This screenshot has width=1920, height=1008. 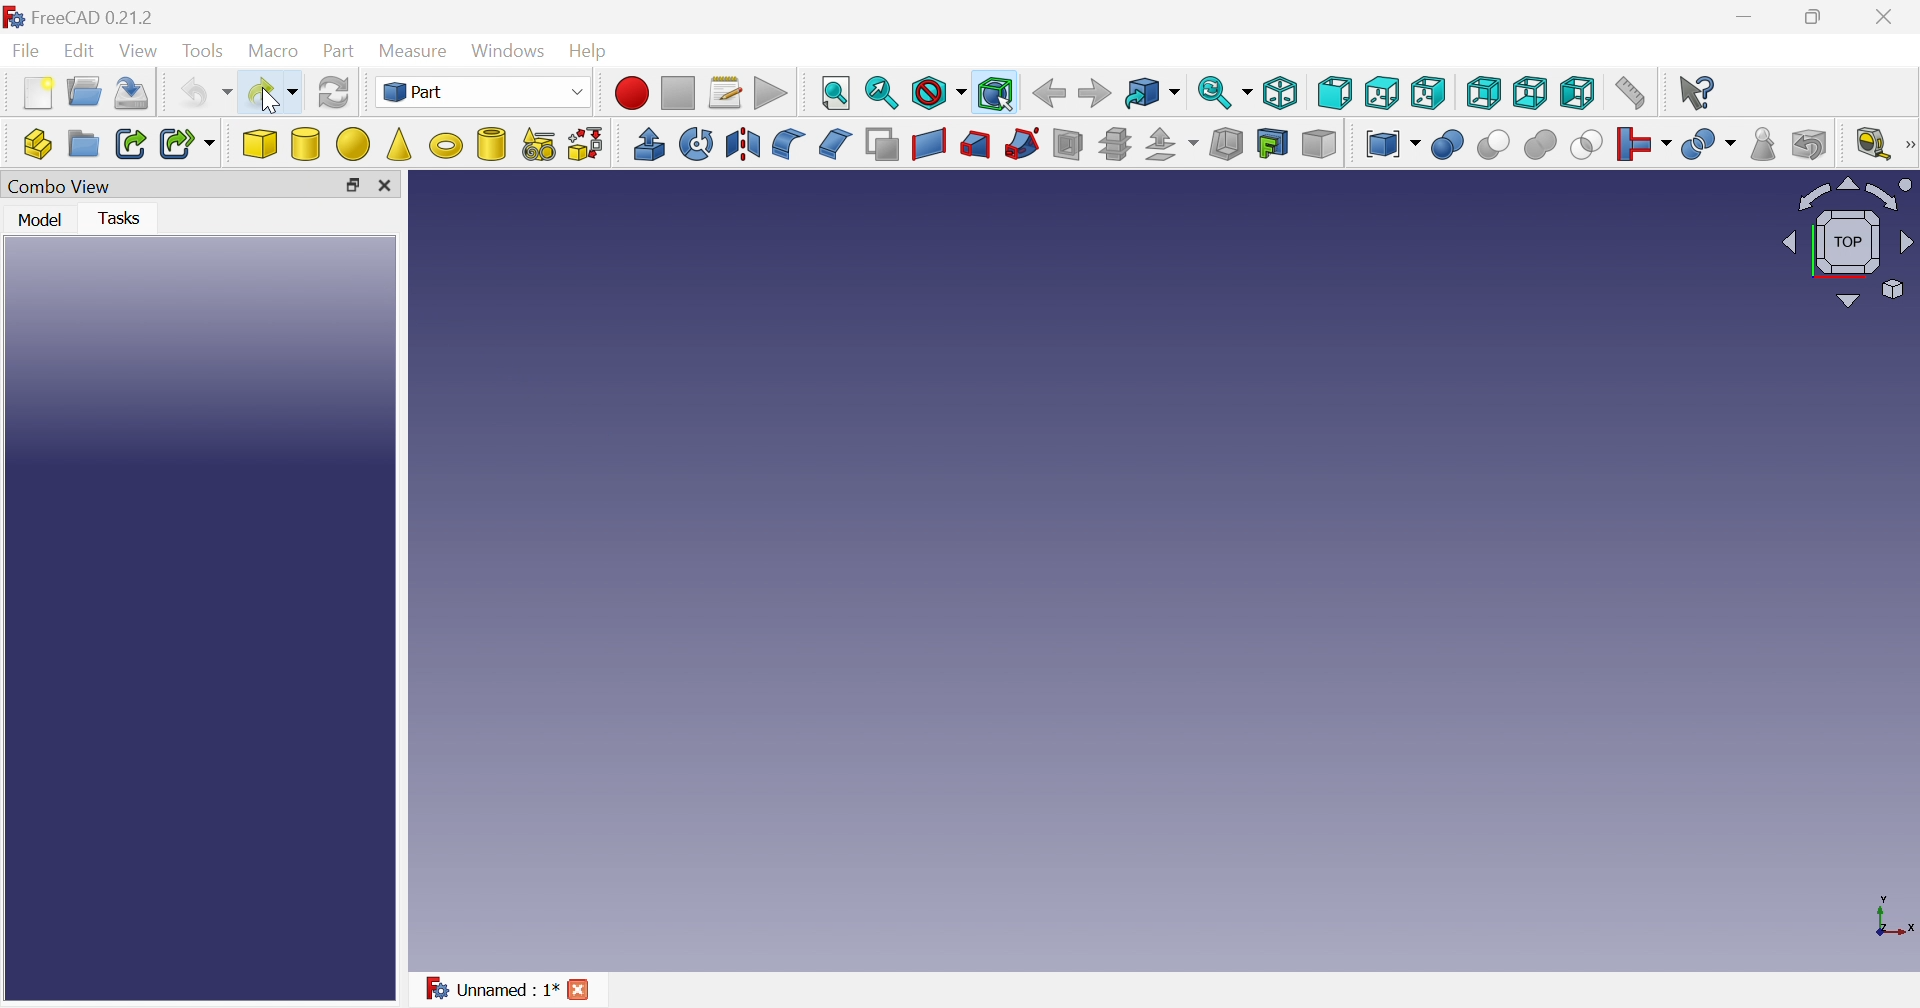 What do you see at coordinates (84, 142) in the screenshot?
I see `Create group` at bounding box center [84, 142].